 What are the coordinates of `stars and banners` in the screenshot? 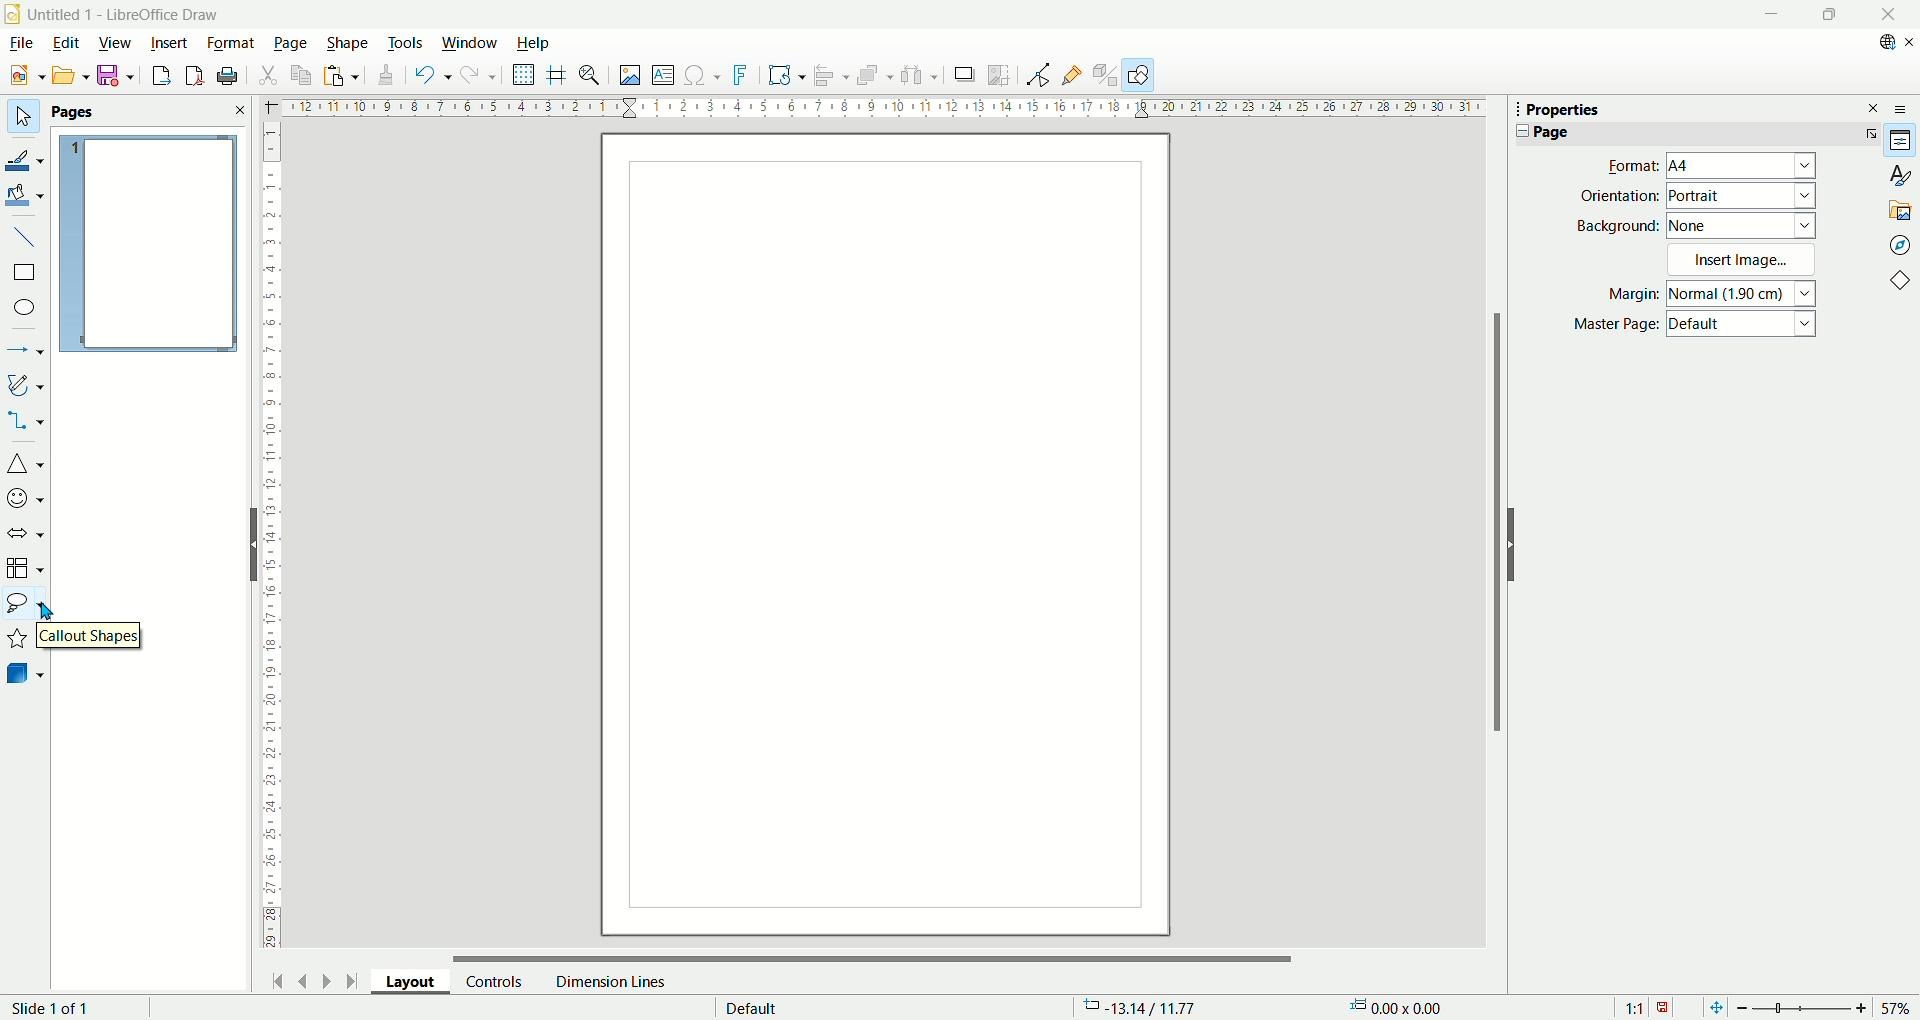 It's located at (19, 640).